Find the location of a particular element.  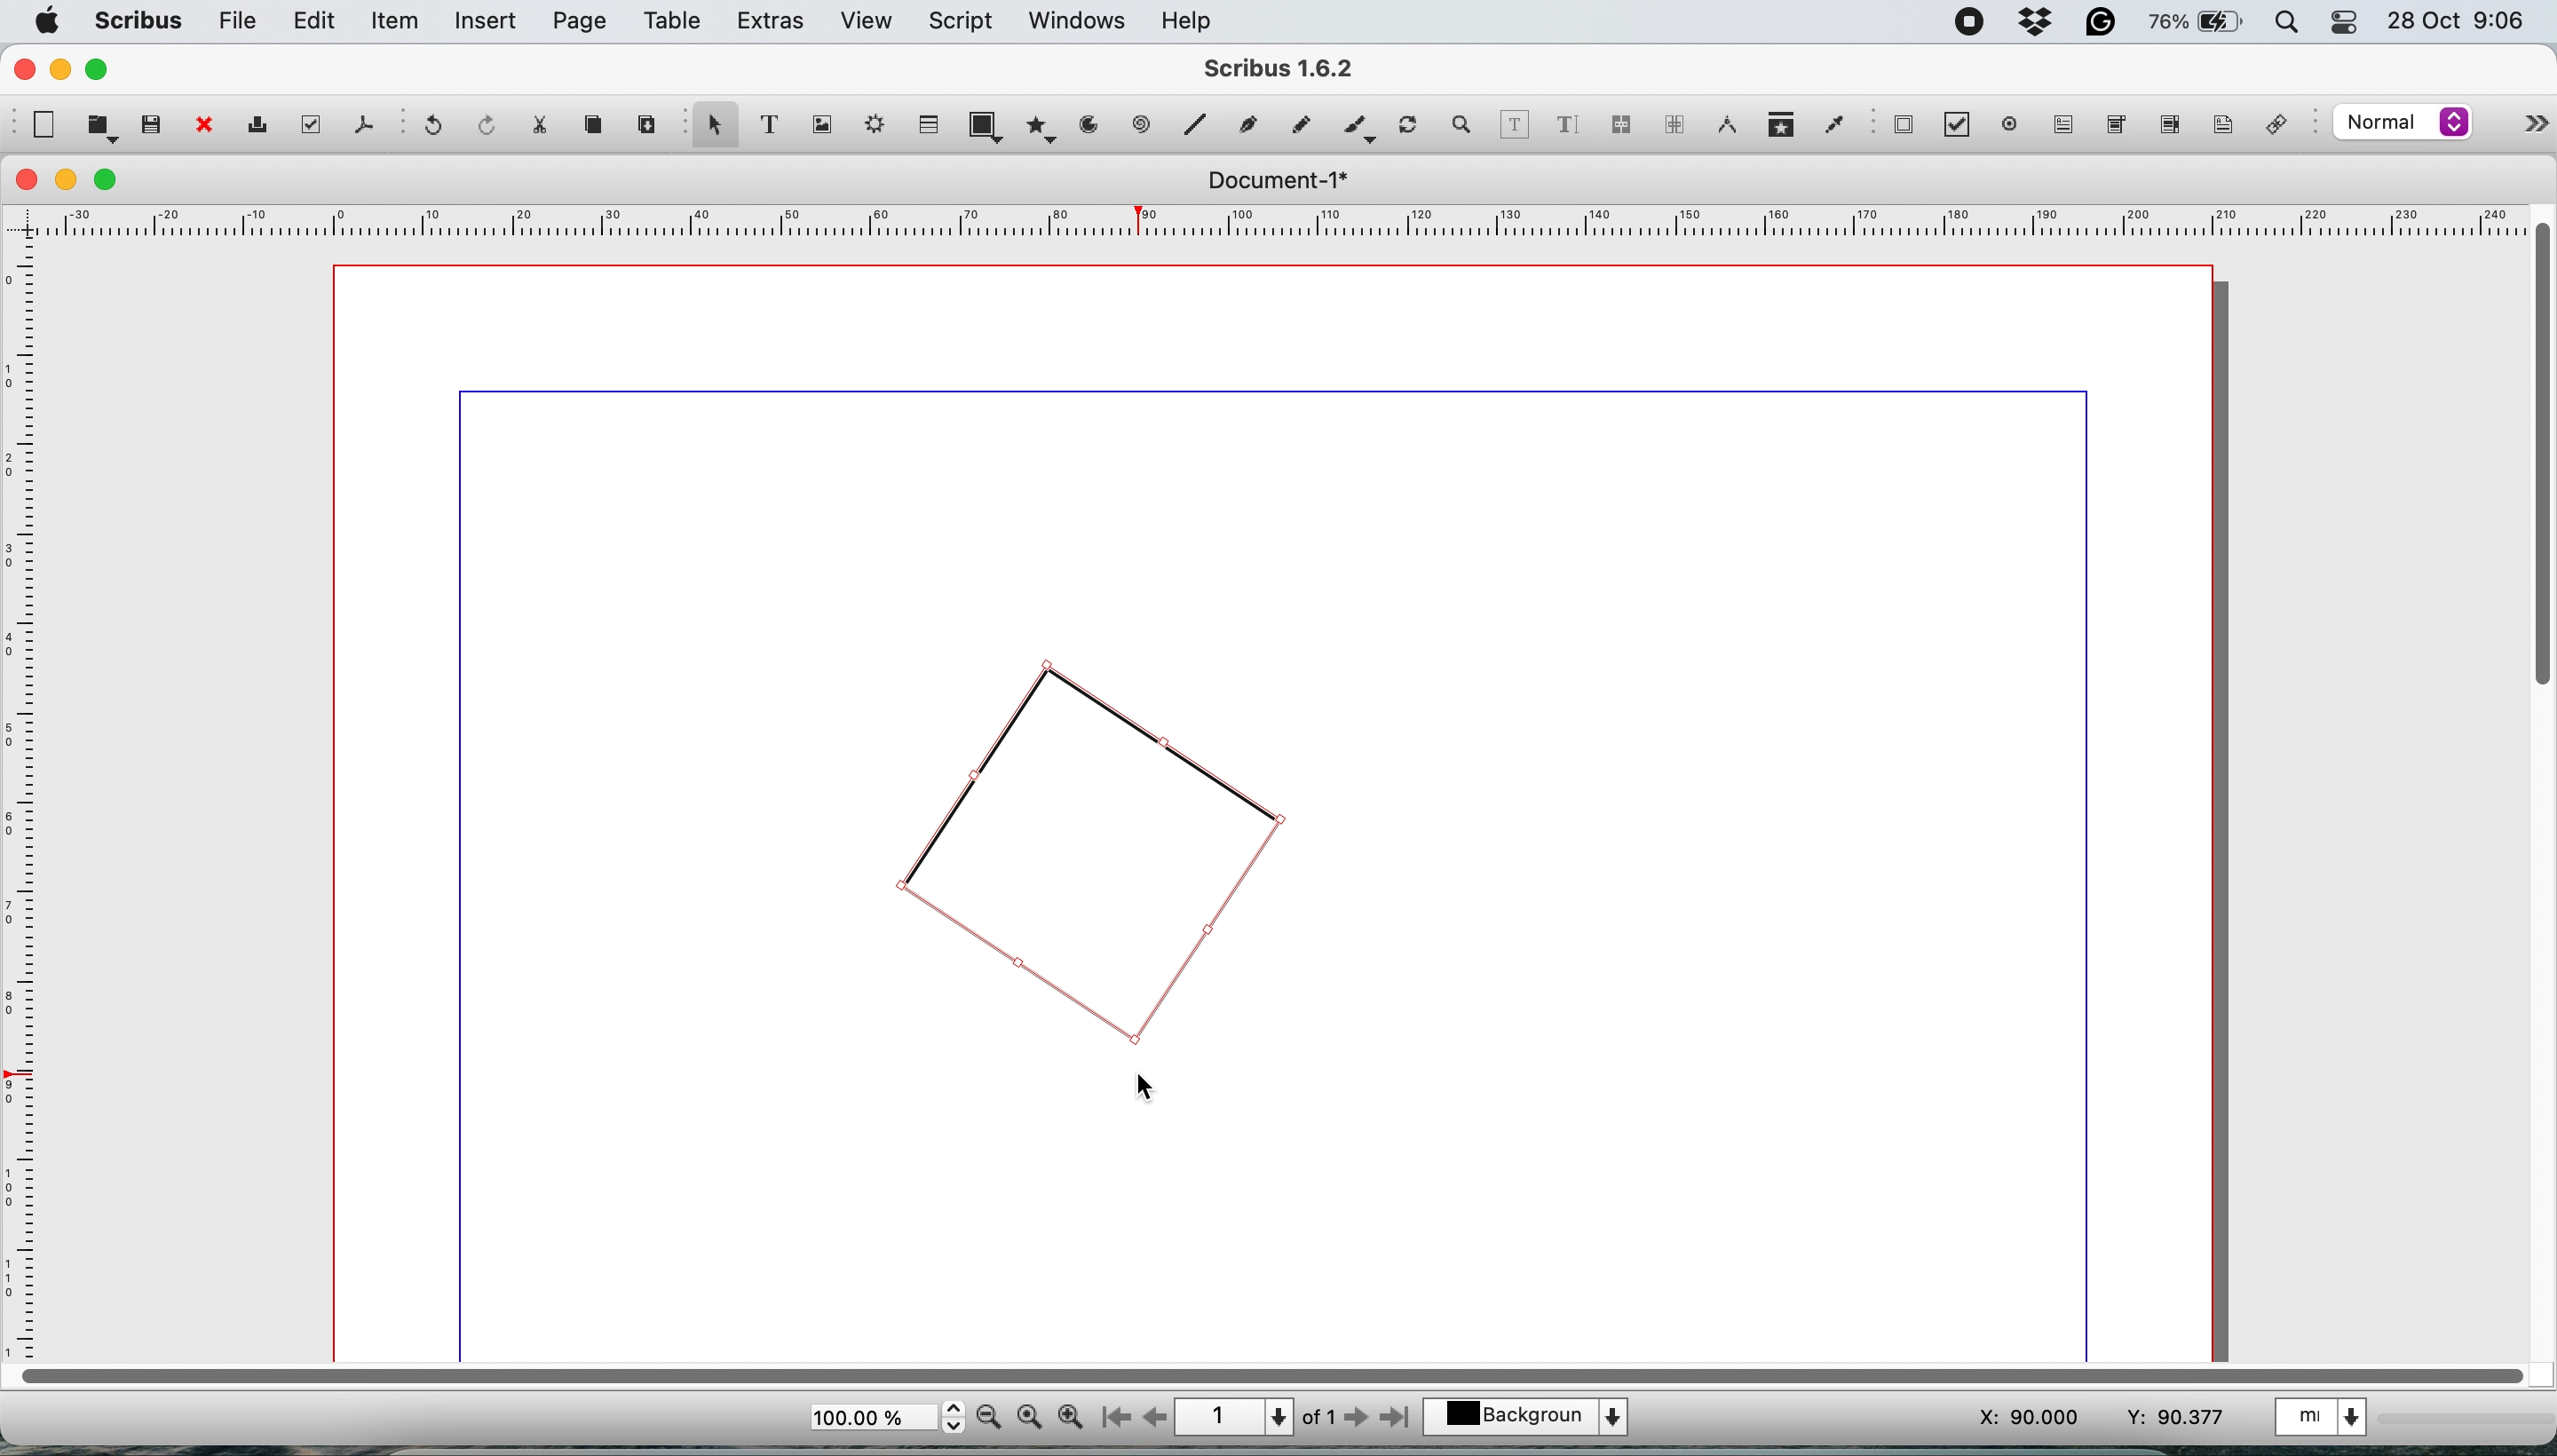

copy item properties is located at coordinates (1778, 126).